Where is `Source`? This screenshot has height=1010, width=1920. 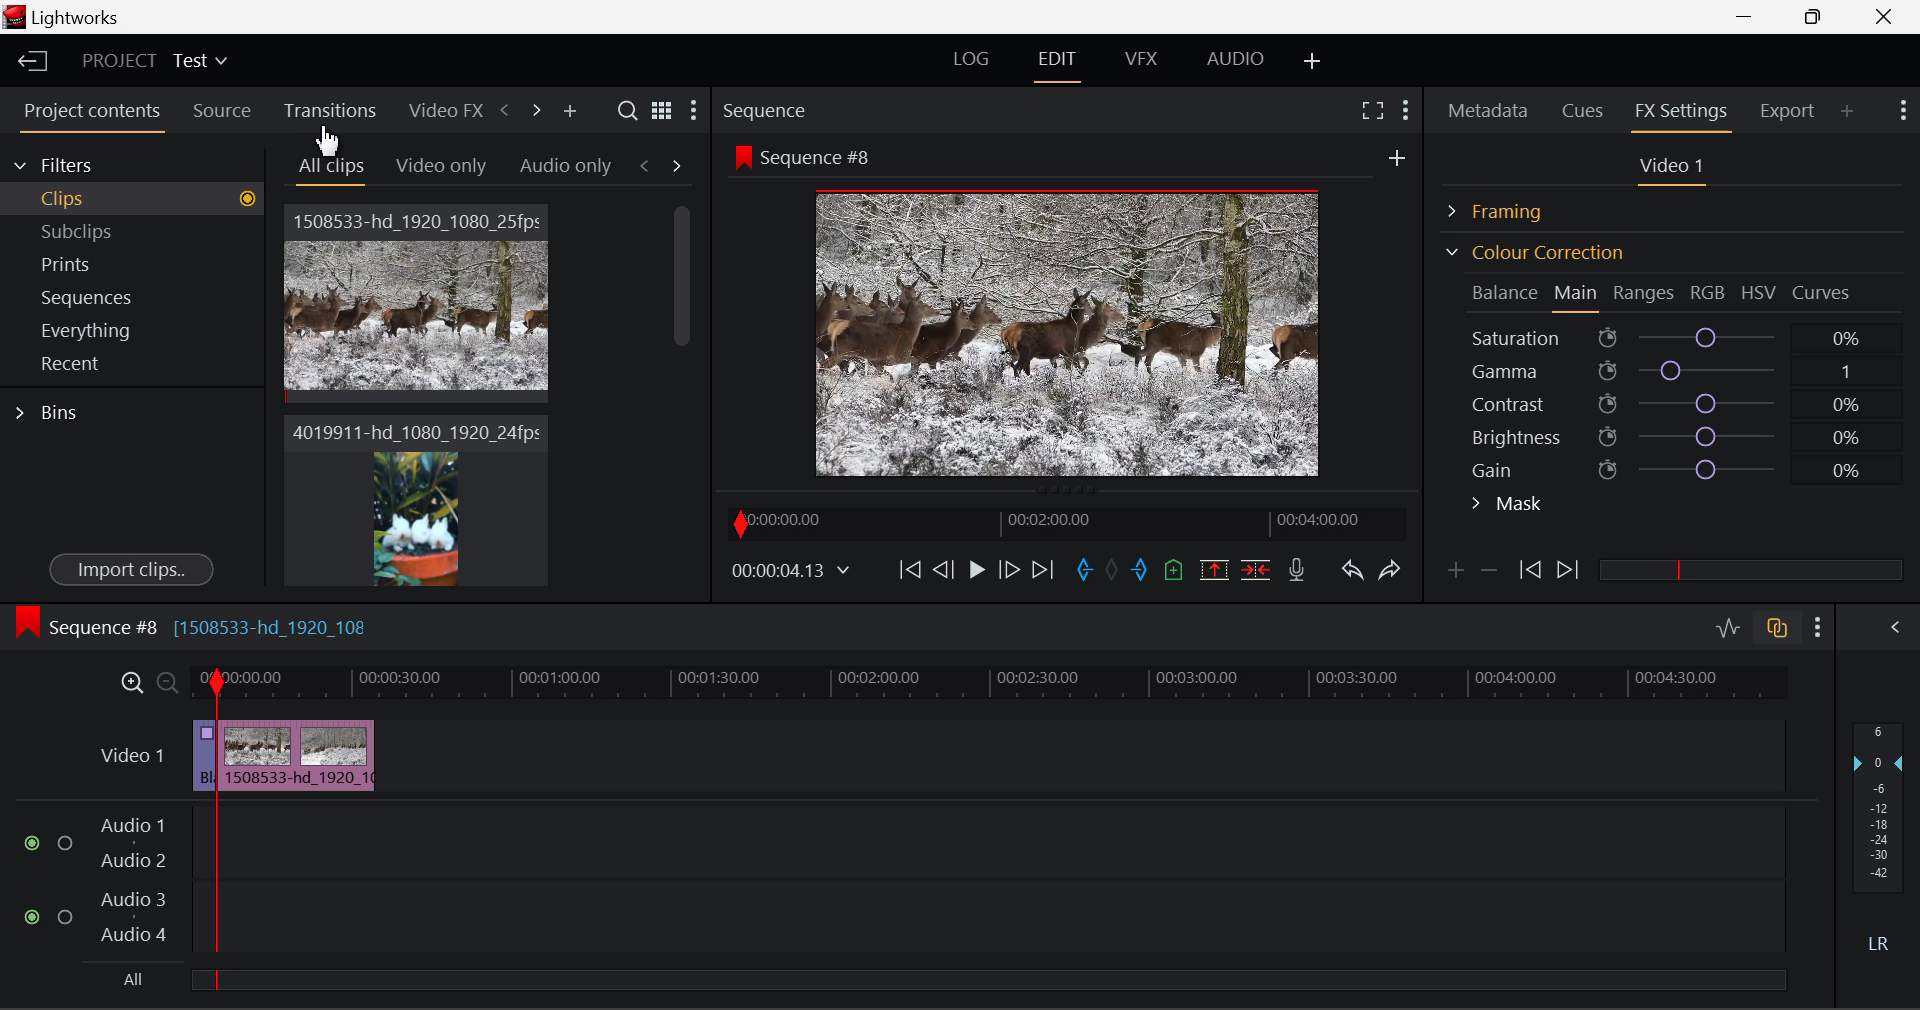 Source is located at coordinates (222, 111).